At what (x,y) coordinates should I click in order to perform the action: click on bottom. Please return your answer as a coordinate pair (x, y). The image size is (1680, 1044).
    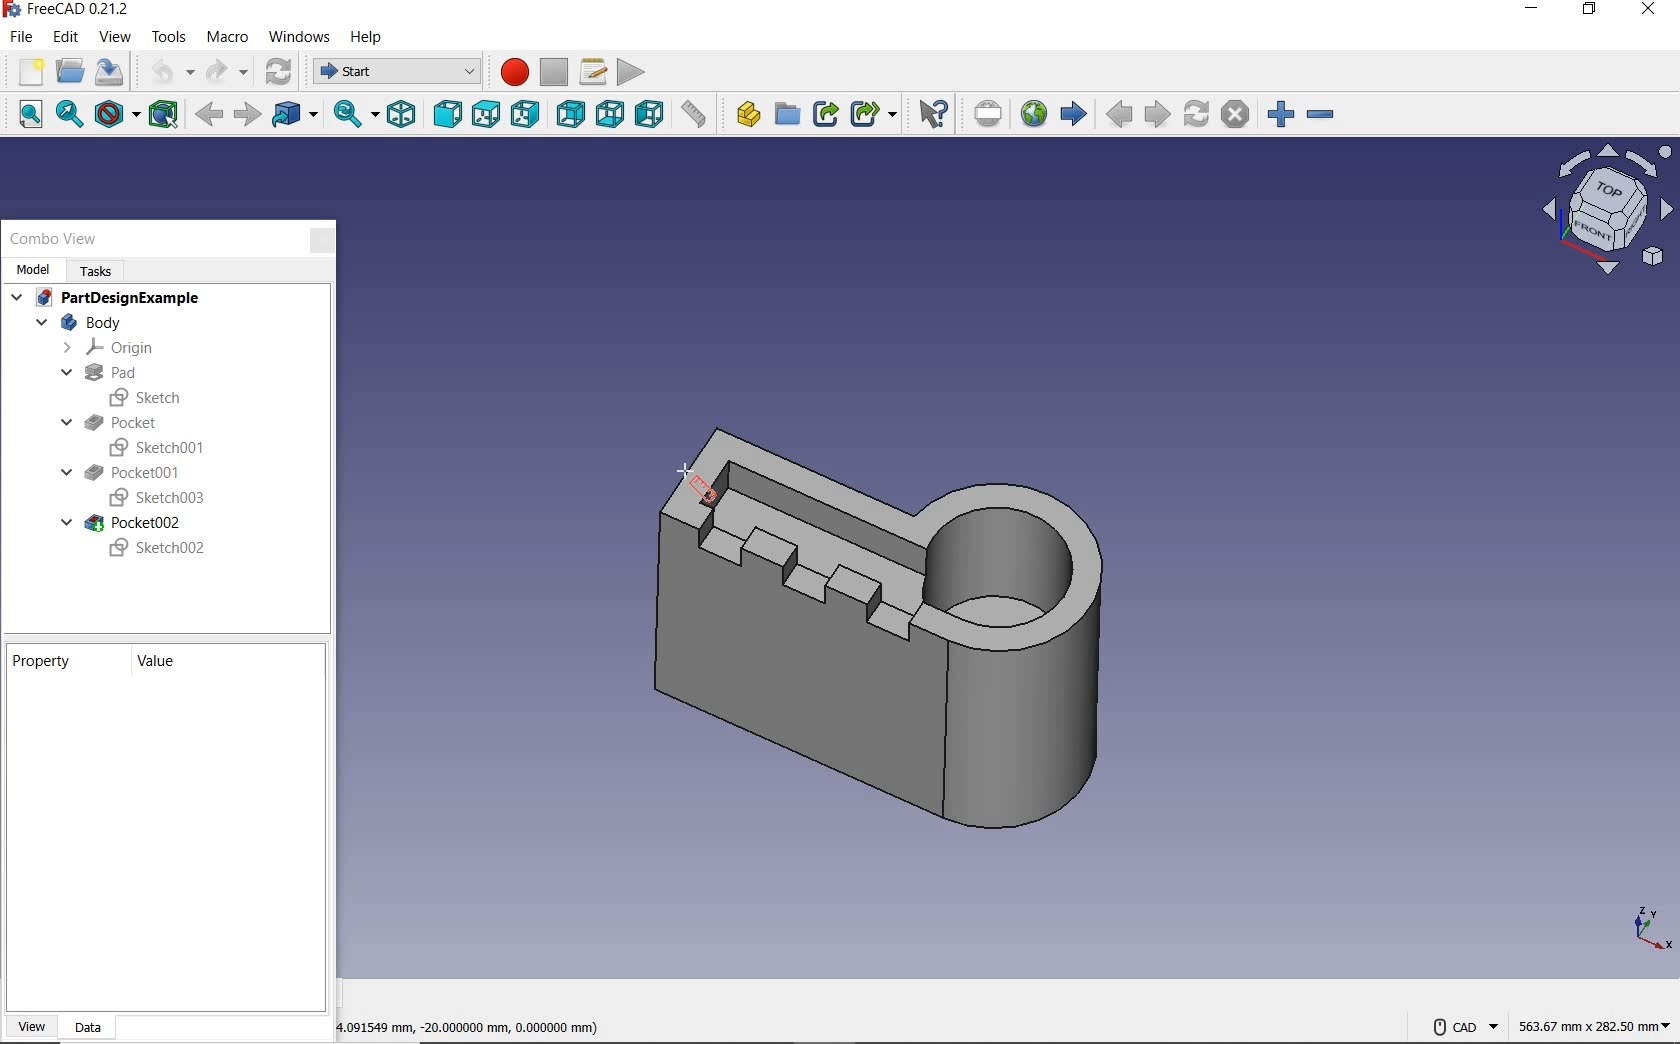
    Looking at the image, I should click on (609, 117).